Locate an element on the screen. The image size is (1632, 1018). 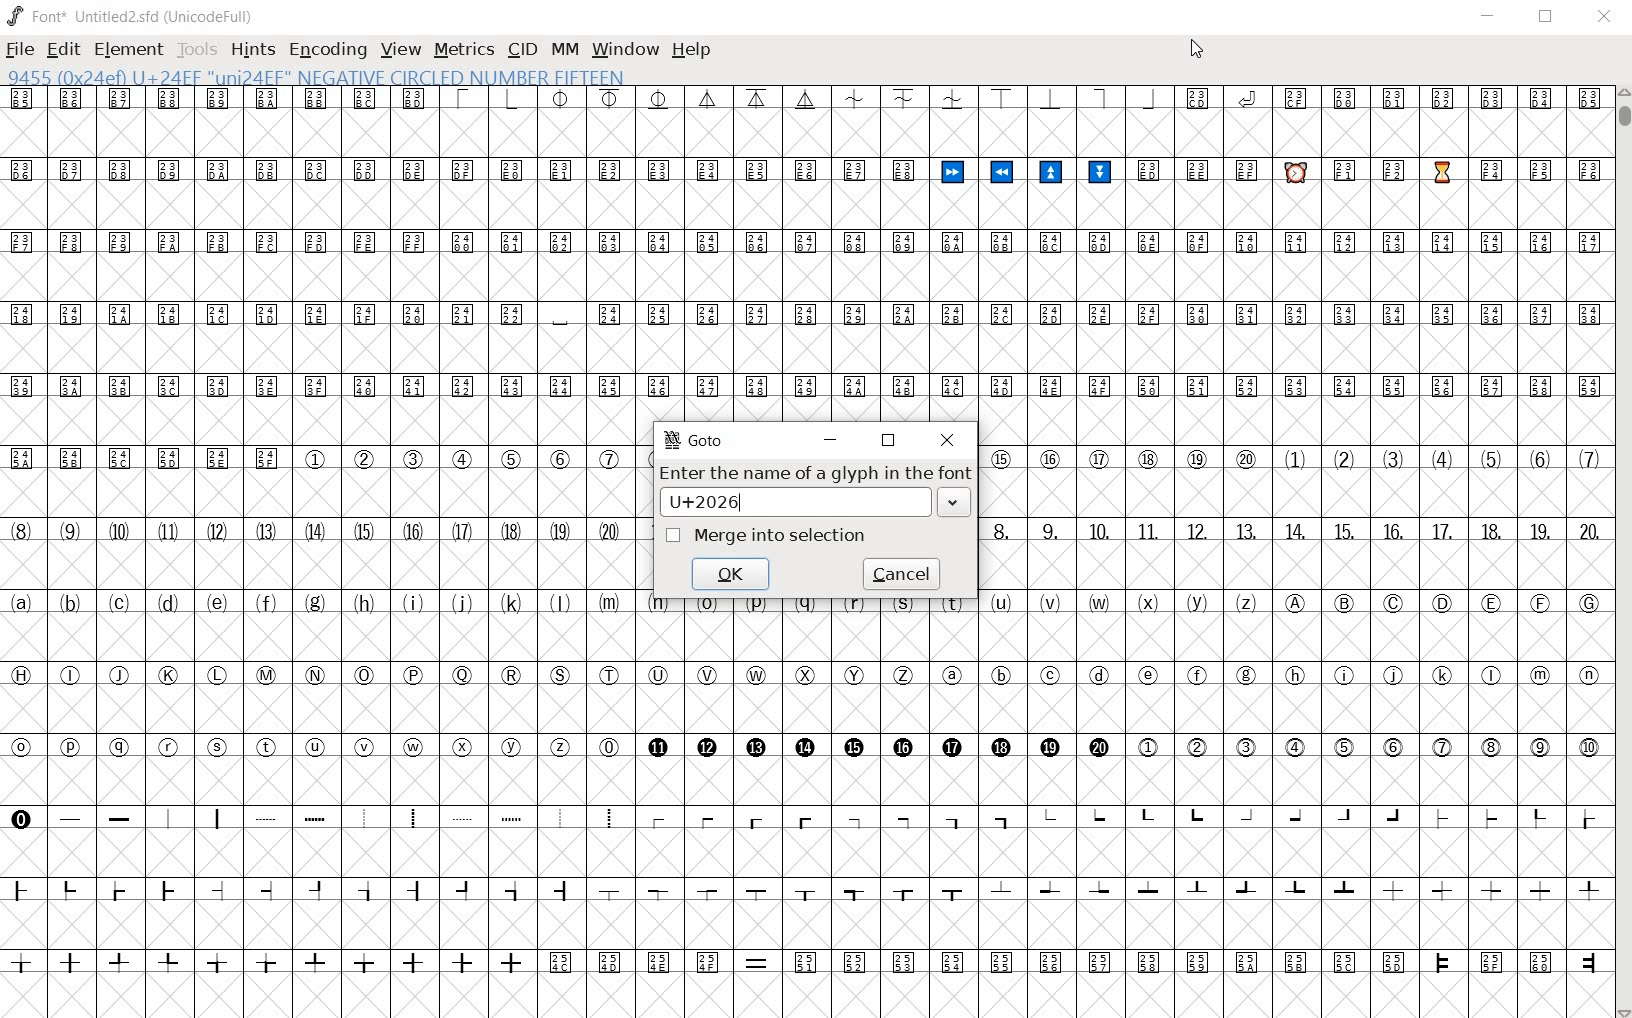
MM is located at coordinates (564, 47).